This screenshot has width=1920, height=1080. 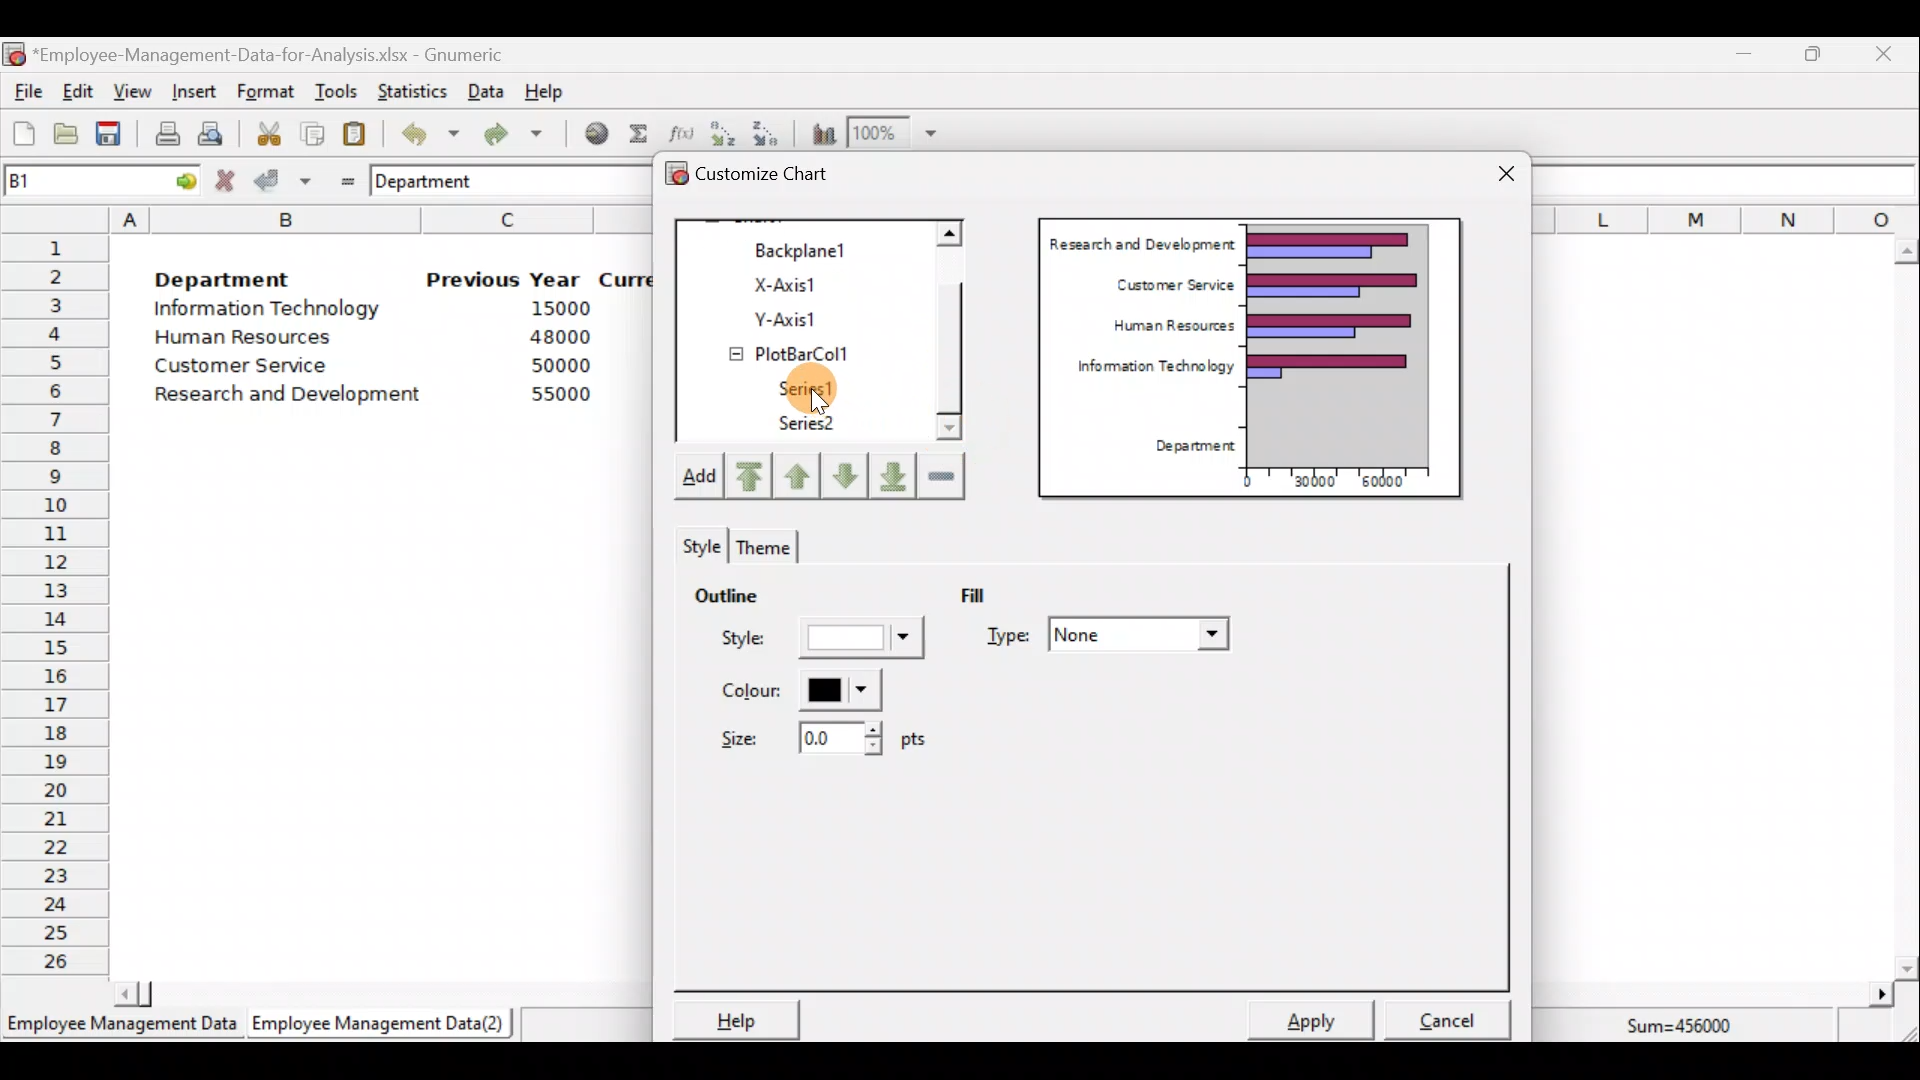 What do you see at coordinates (760, 547) in the screenshot?
I see `Theme` at bounding box center [760, 547].